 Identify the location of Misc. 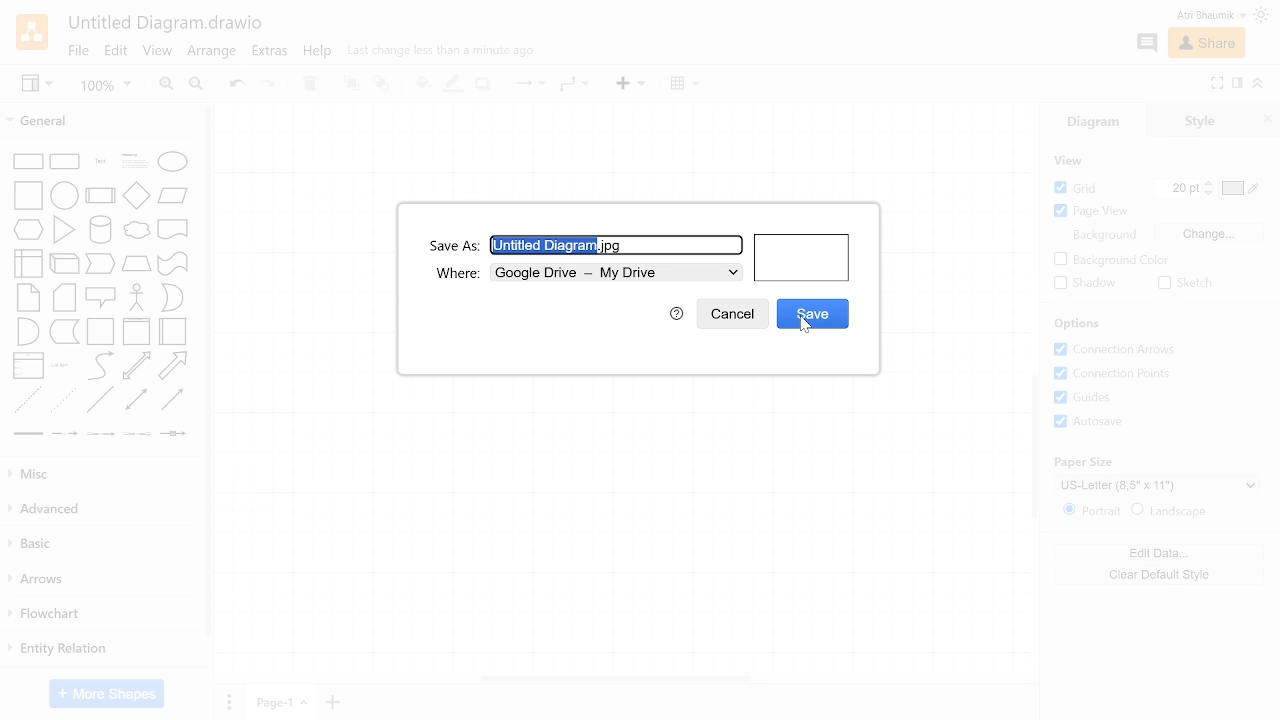
(102, 474).